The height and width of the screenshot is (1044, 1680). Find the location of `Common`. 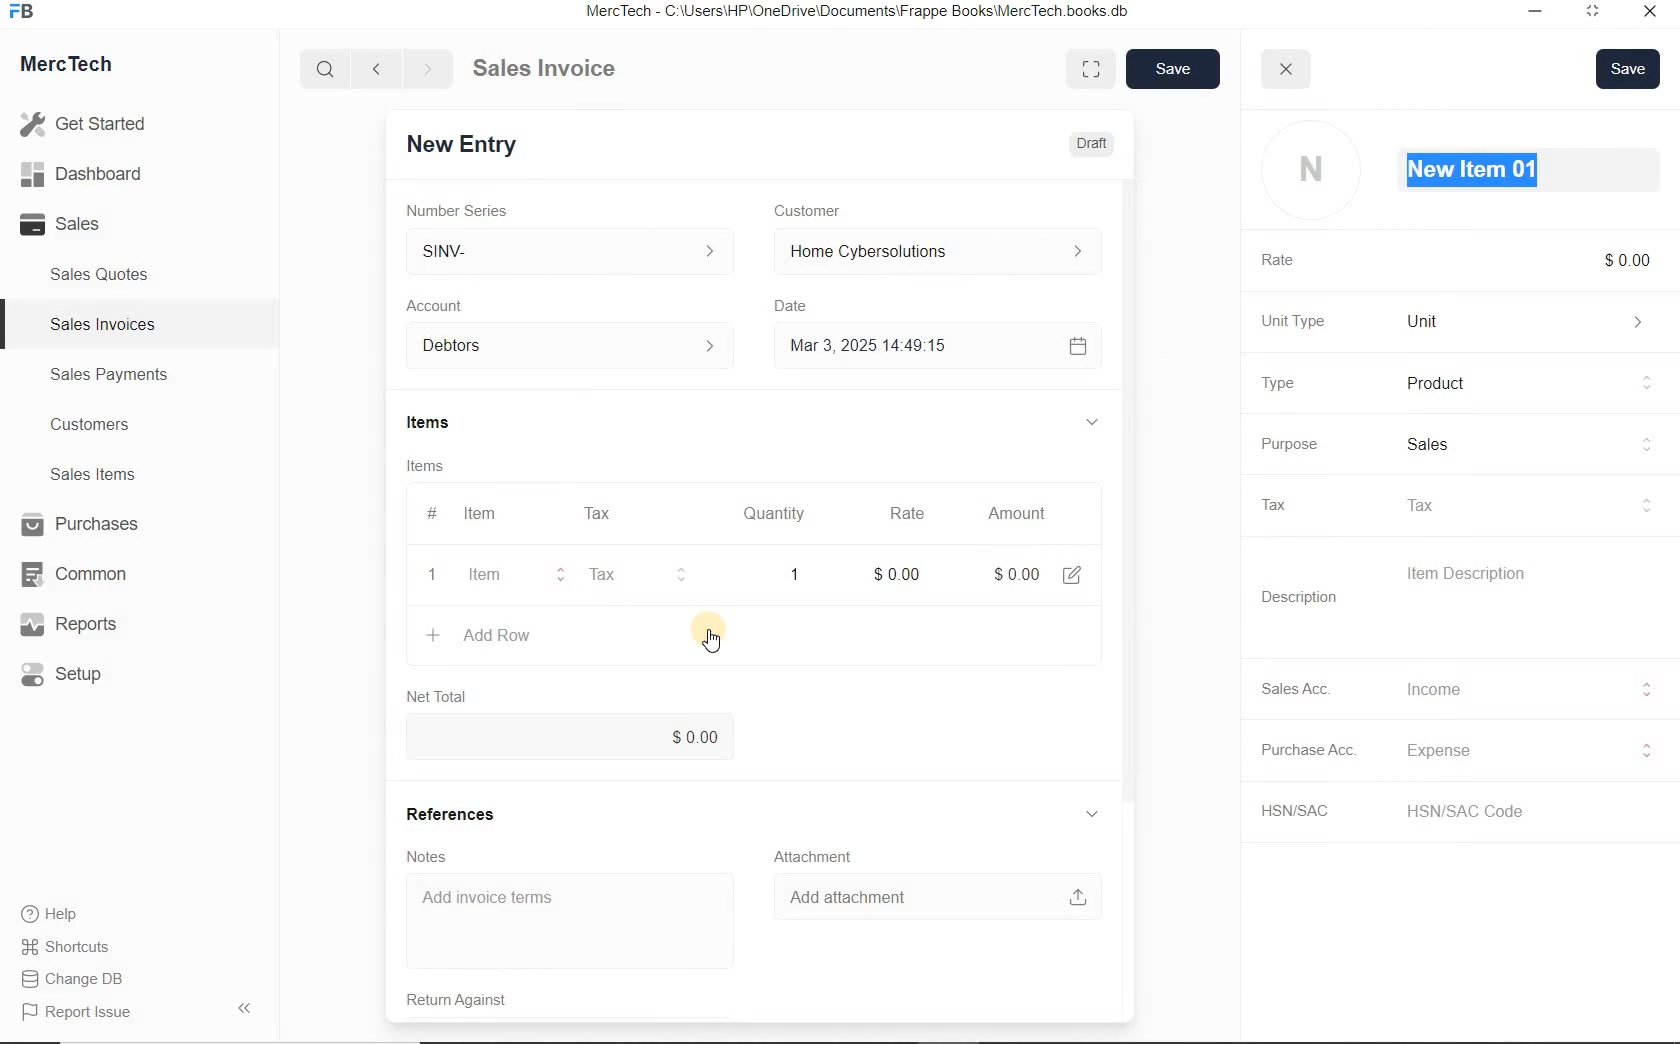

Common is located at coordinates (83, 573).